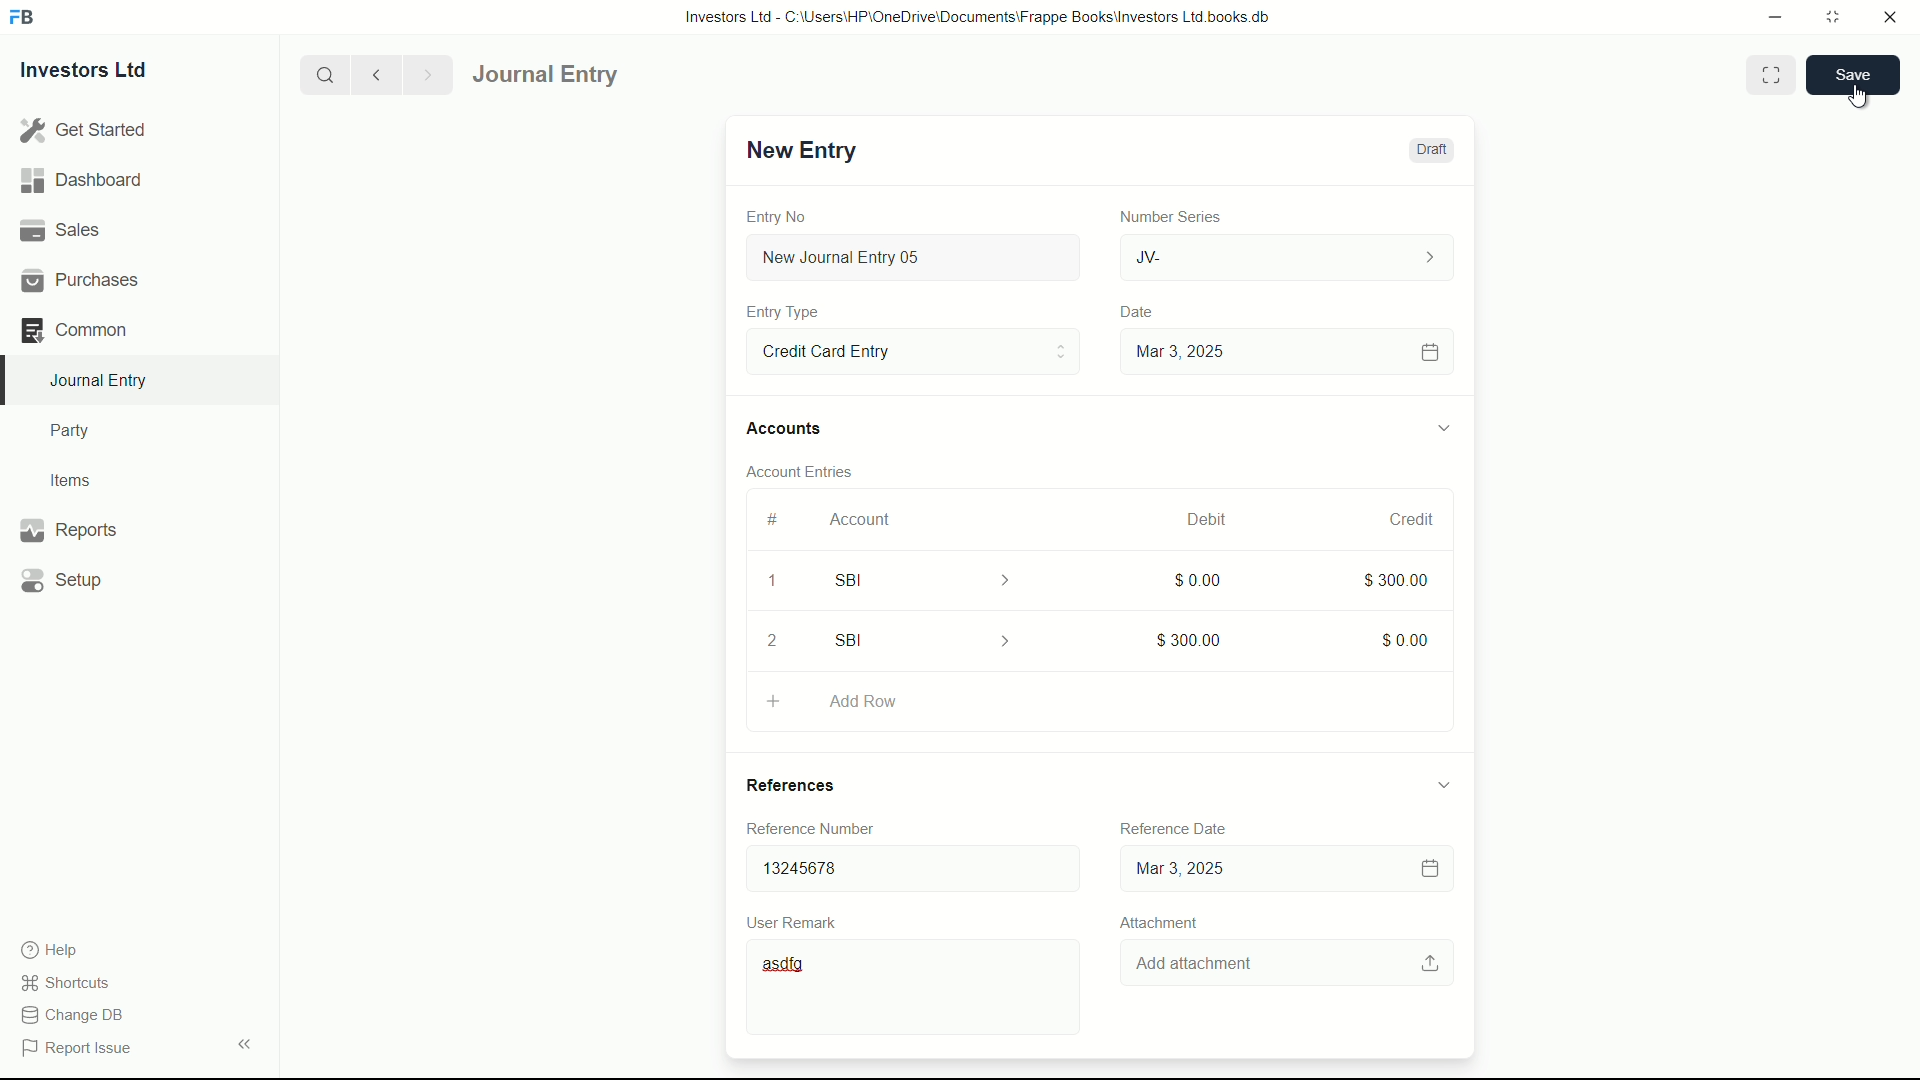 The width and height of the screenshot is (1920, 1080). What do you see at coordinates (1832, 15) in the screenshot?
I see `maximize` at bounding box center [1832, 15].